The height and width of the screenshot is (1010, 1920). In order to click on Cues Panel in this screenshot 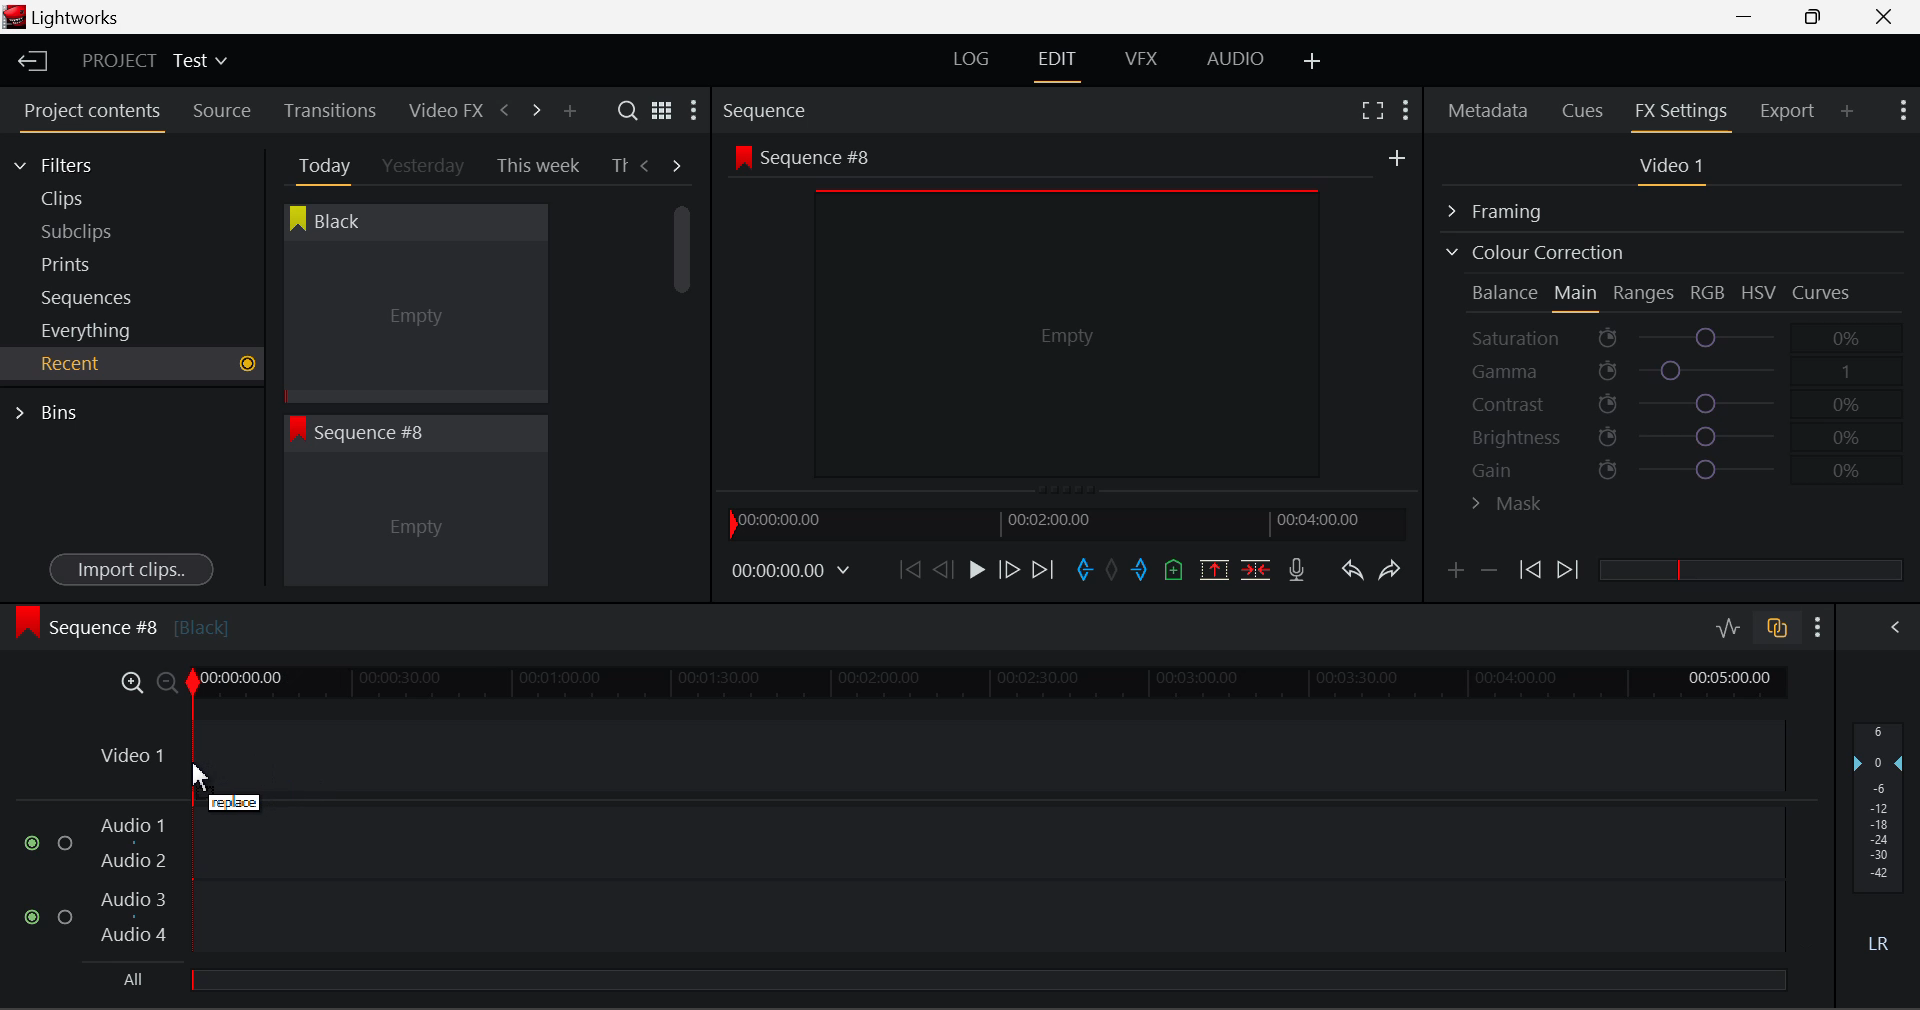, I will do `click(1585, 108)`.